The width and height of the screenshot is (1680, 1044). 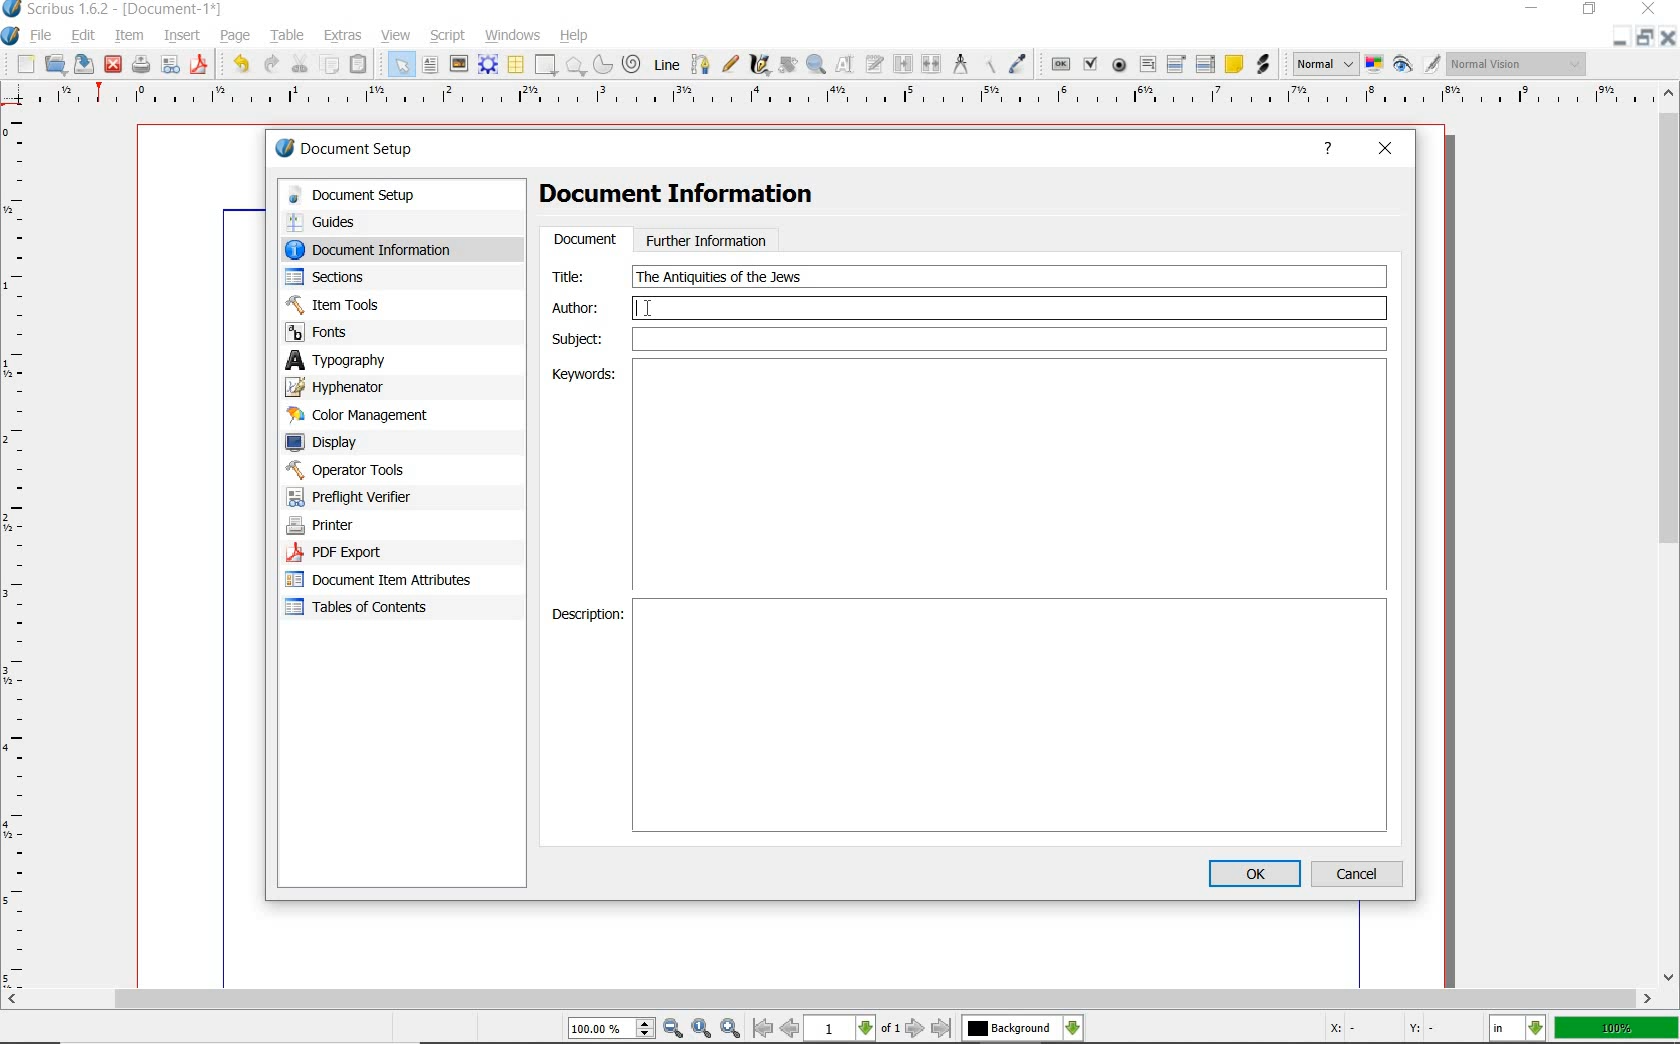 I want to click on edit text with story editor, so click(x=875, y=66).